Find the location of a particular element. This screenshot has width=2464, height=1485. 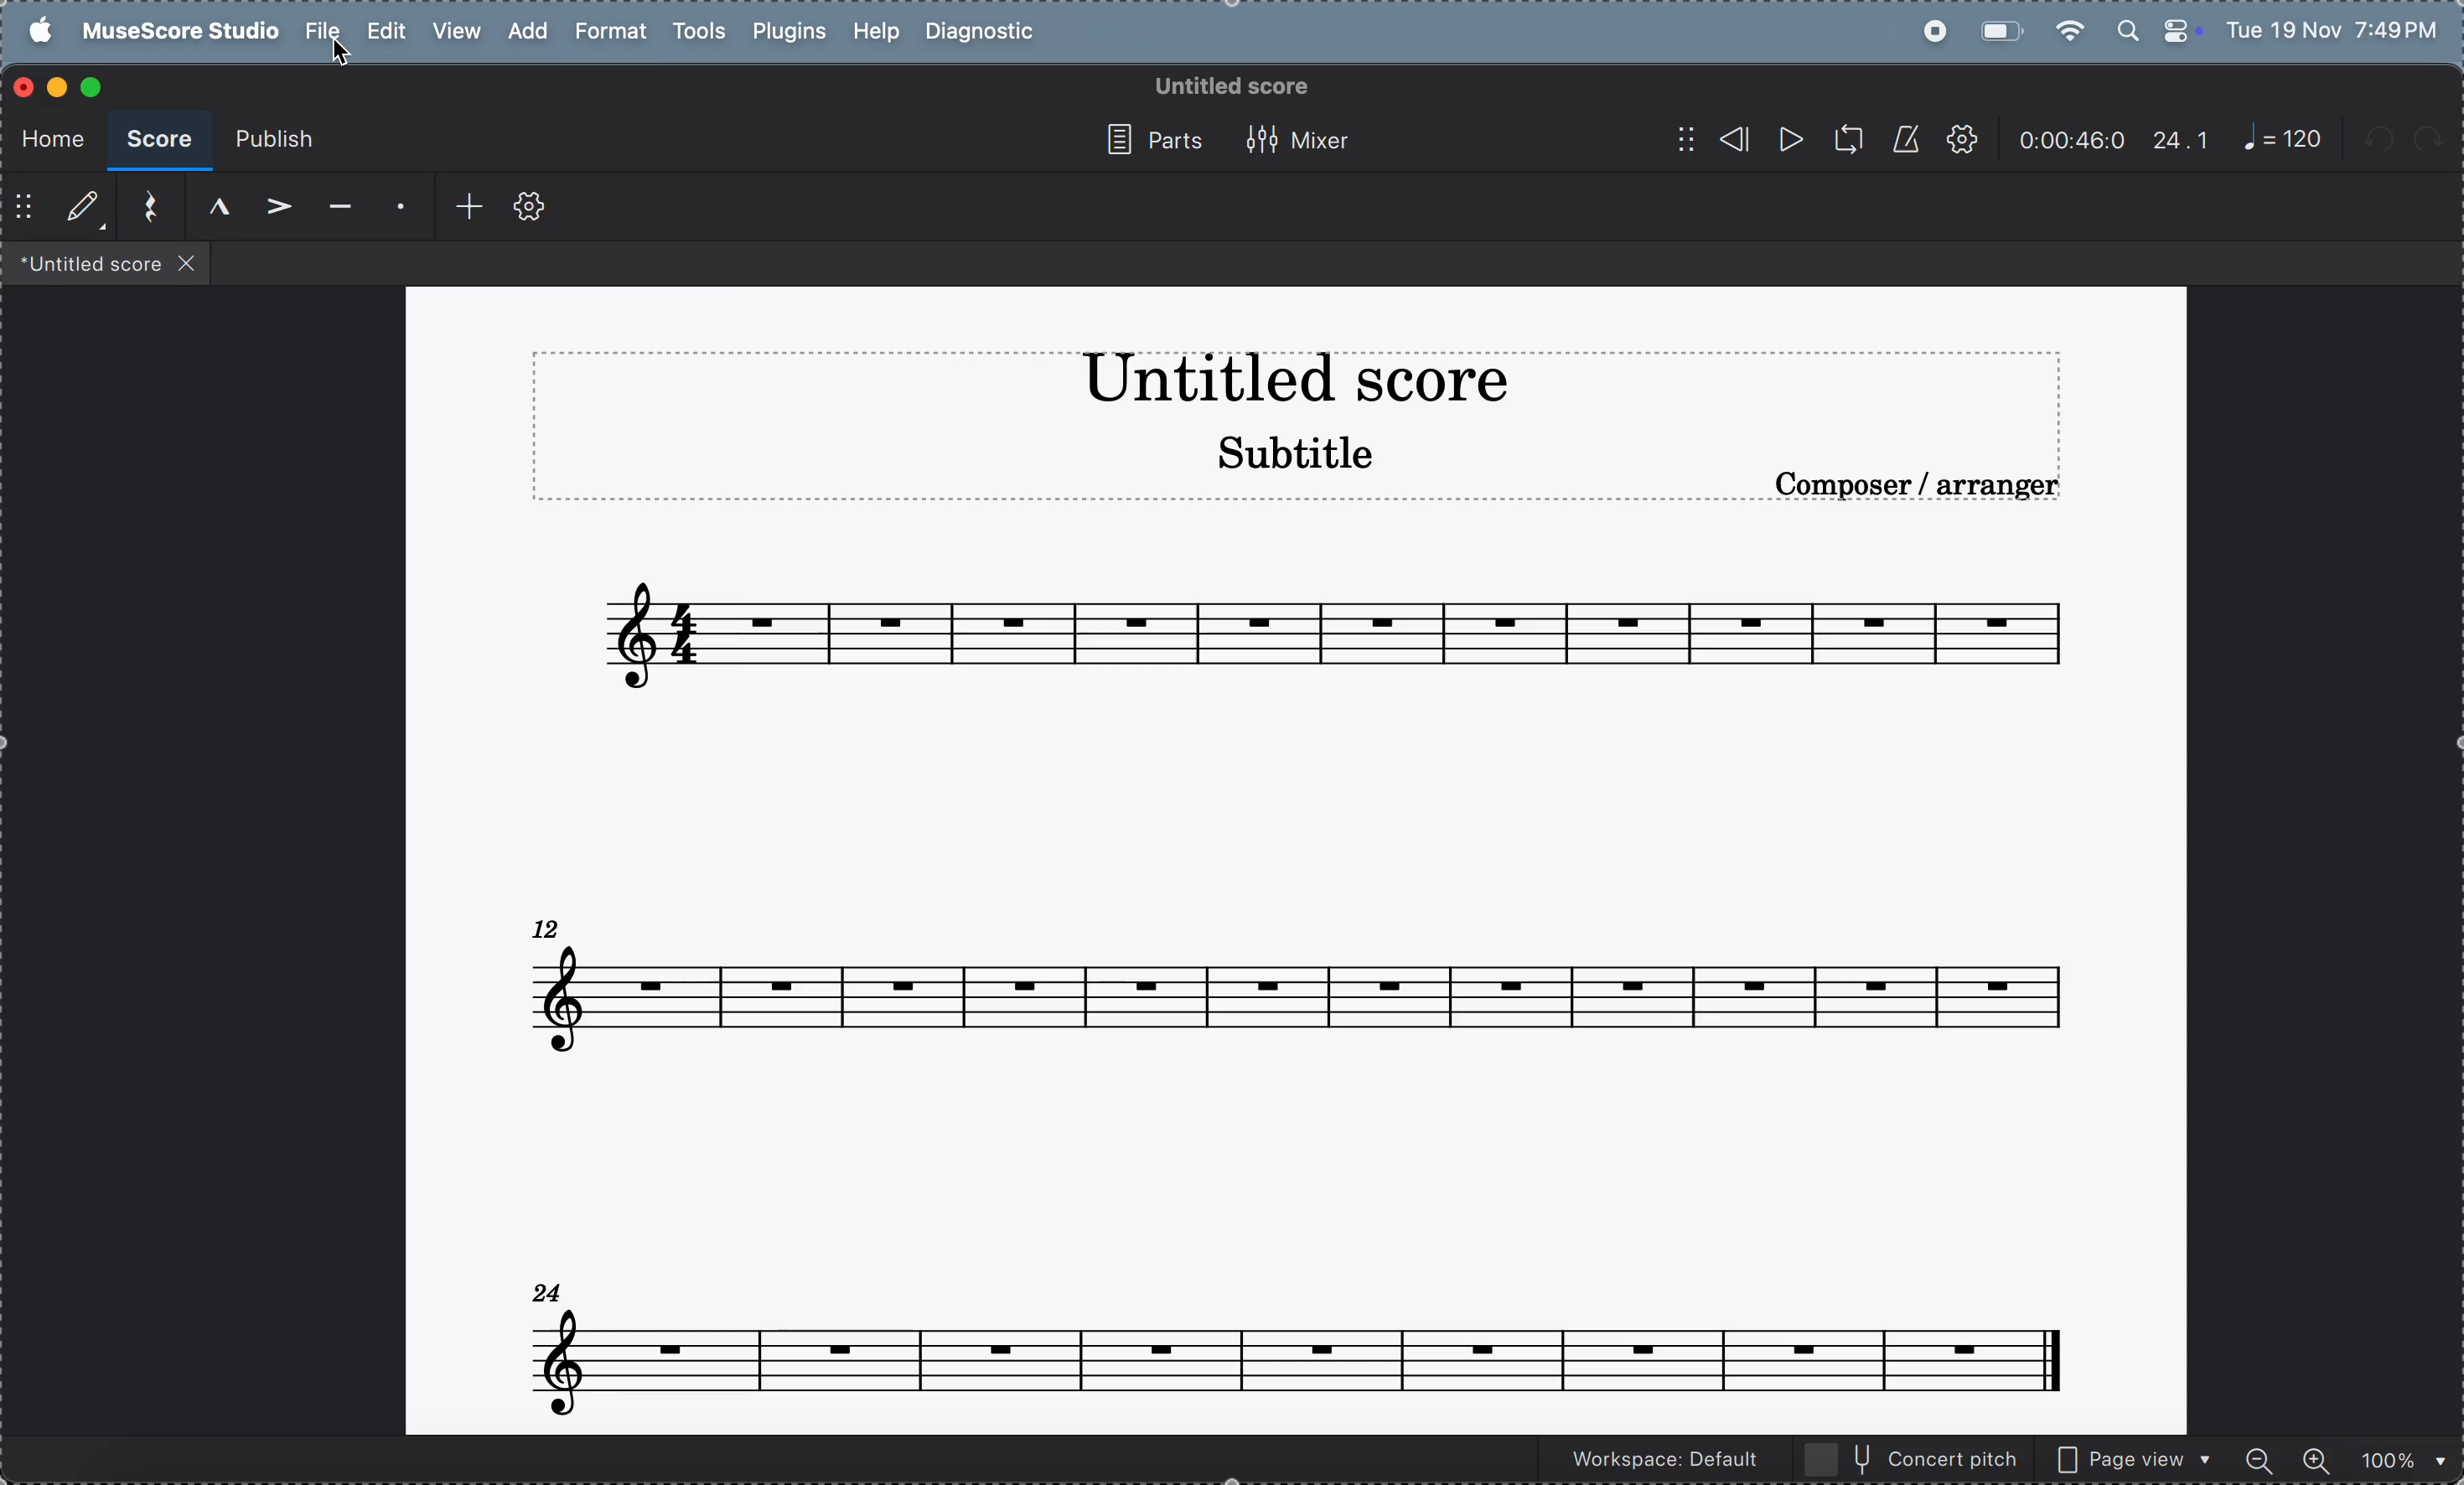

subtitle is located at coordinates (1291, 459).